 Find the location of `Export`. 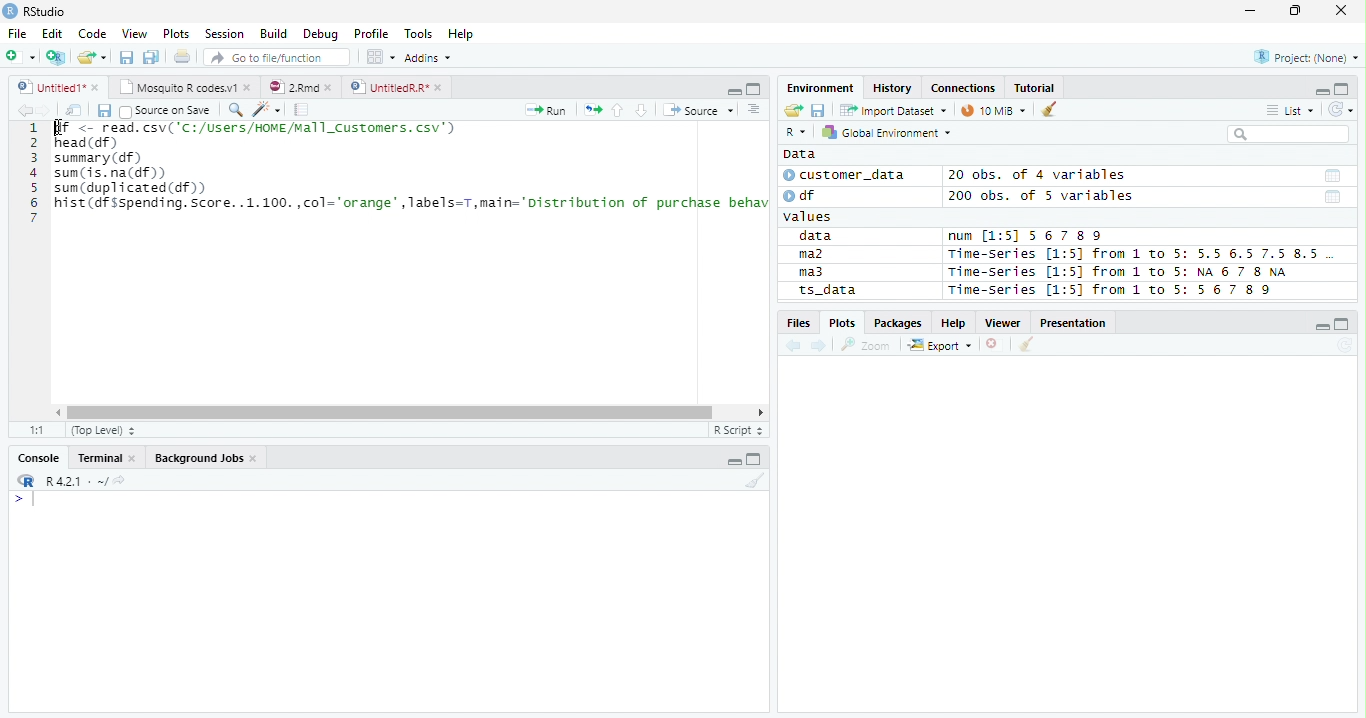

Export is located at coordinates (940, 346).